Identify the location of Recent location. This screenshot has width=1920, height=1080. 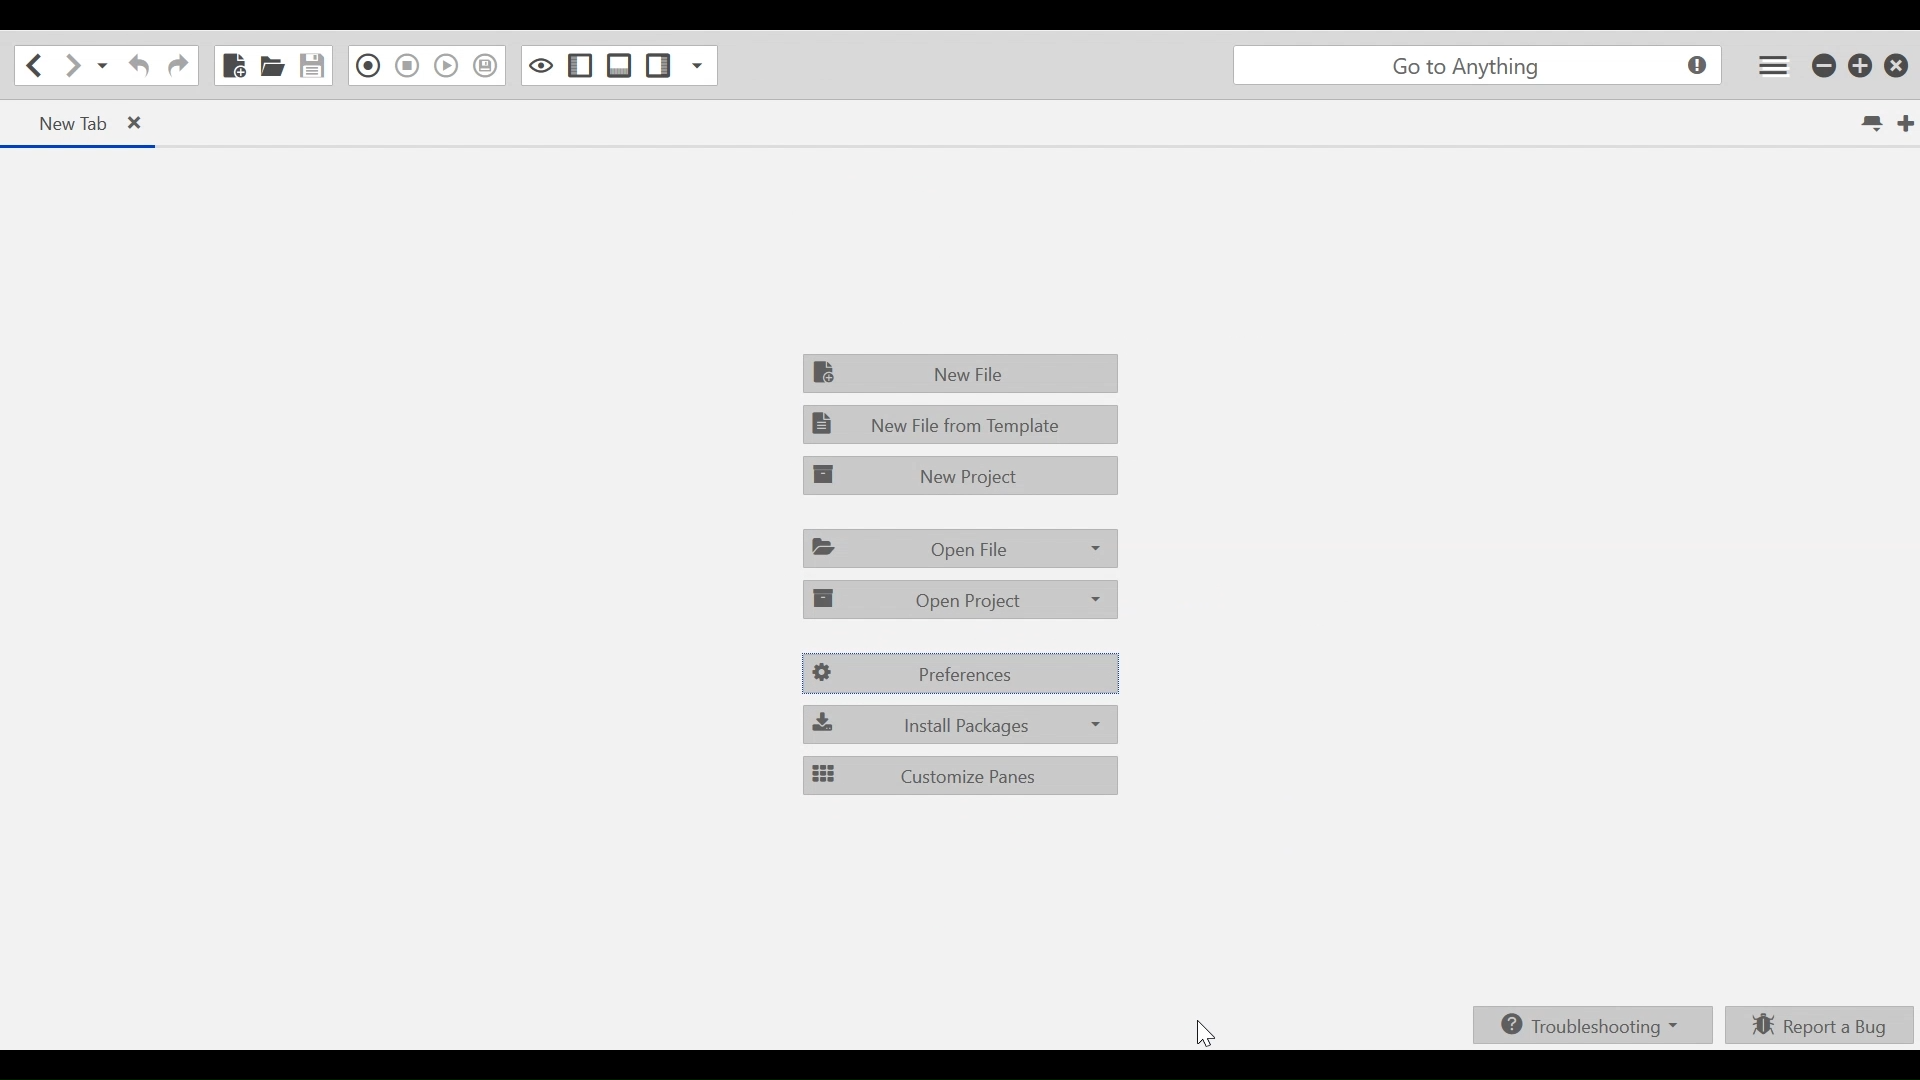
(103, 67).